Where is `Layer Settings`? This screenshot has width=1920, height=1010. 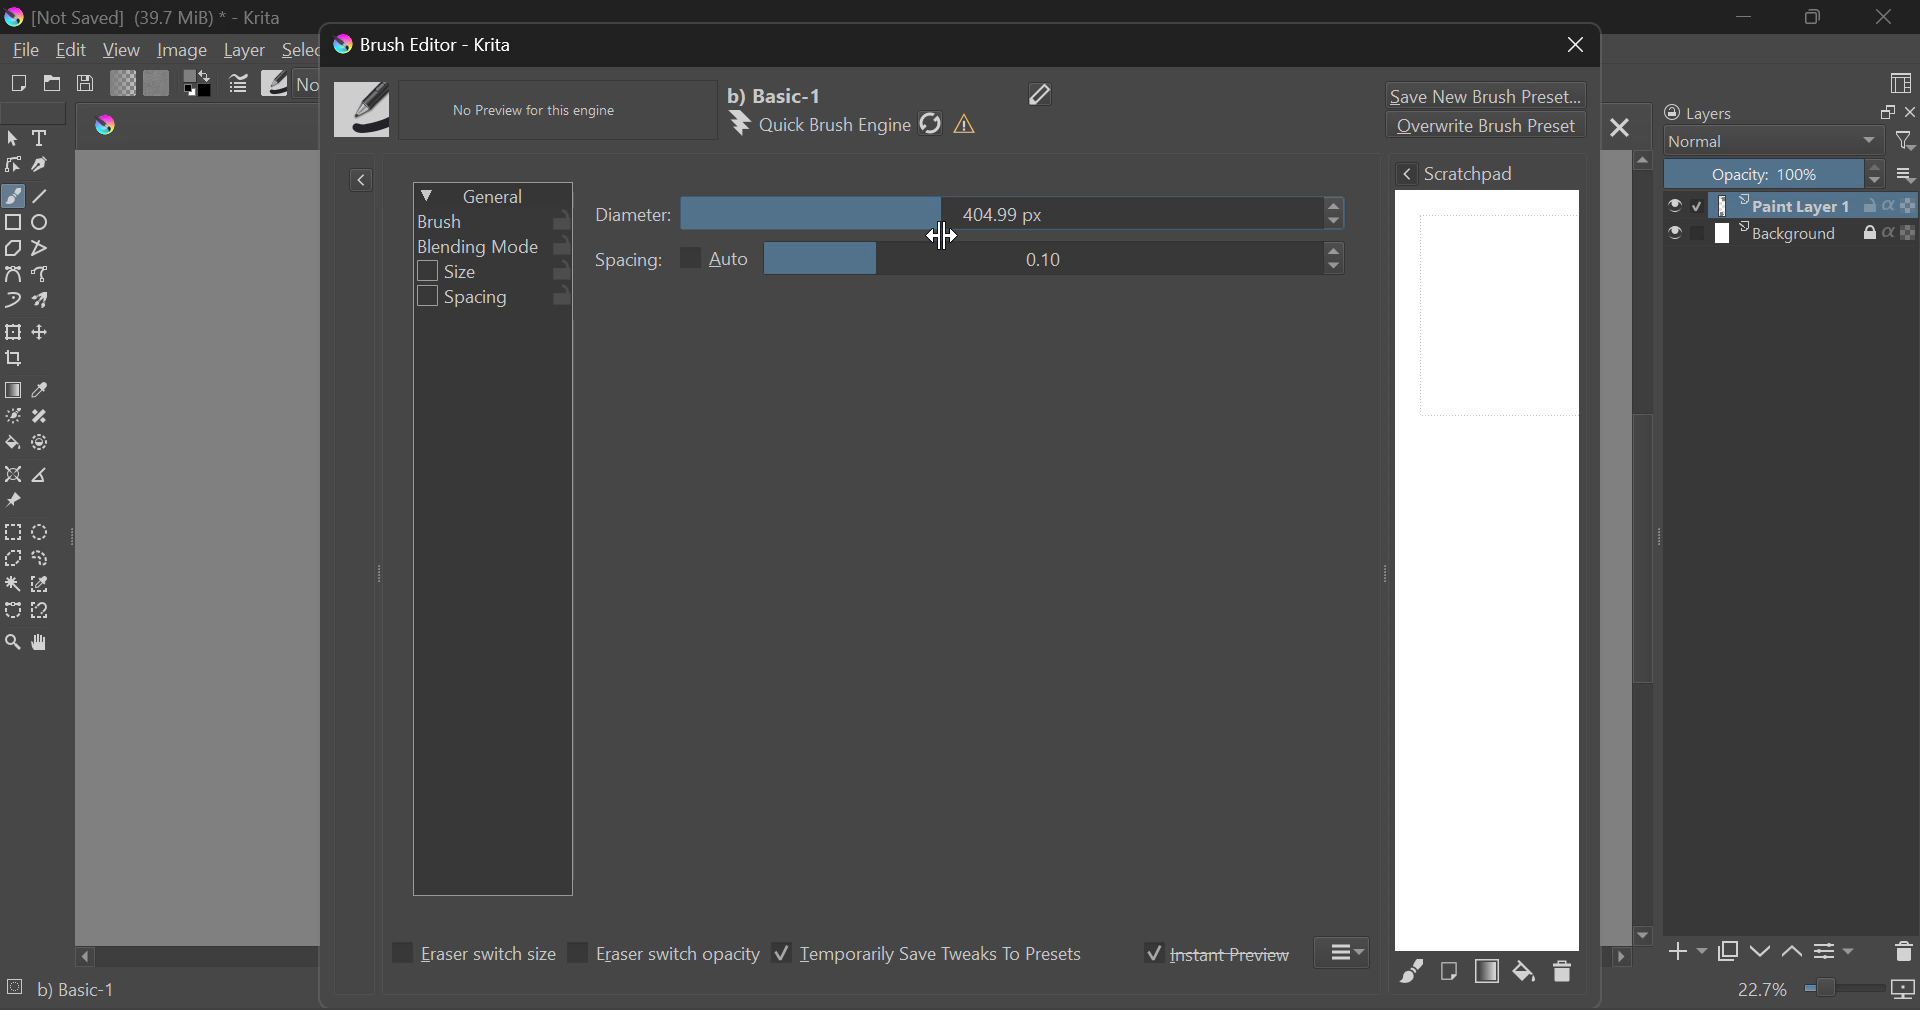 Layer Settings is located at coordinates (1836, 951).